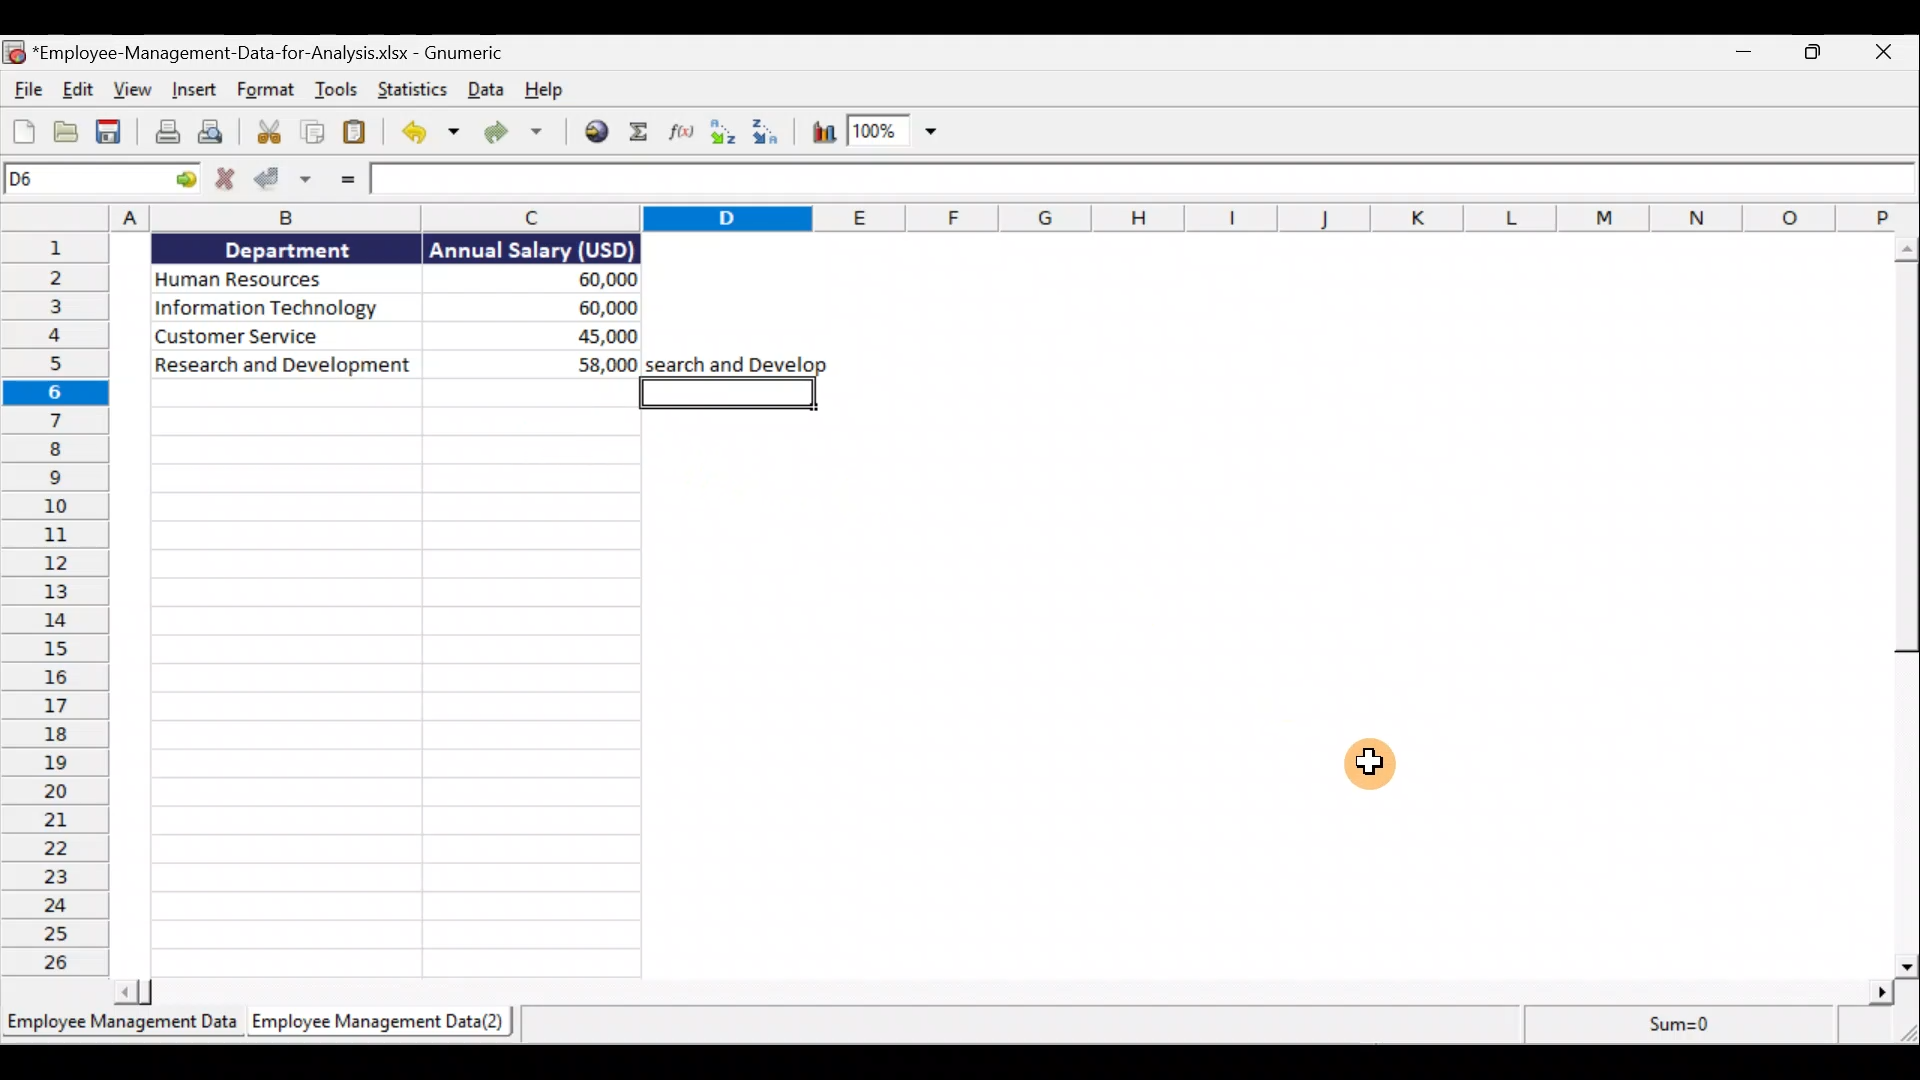 This screenshot has height=1080, width=1920. I want to click on Data, so click(387, 306).